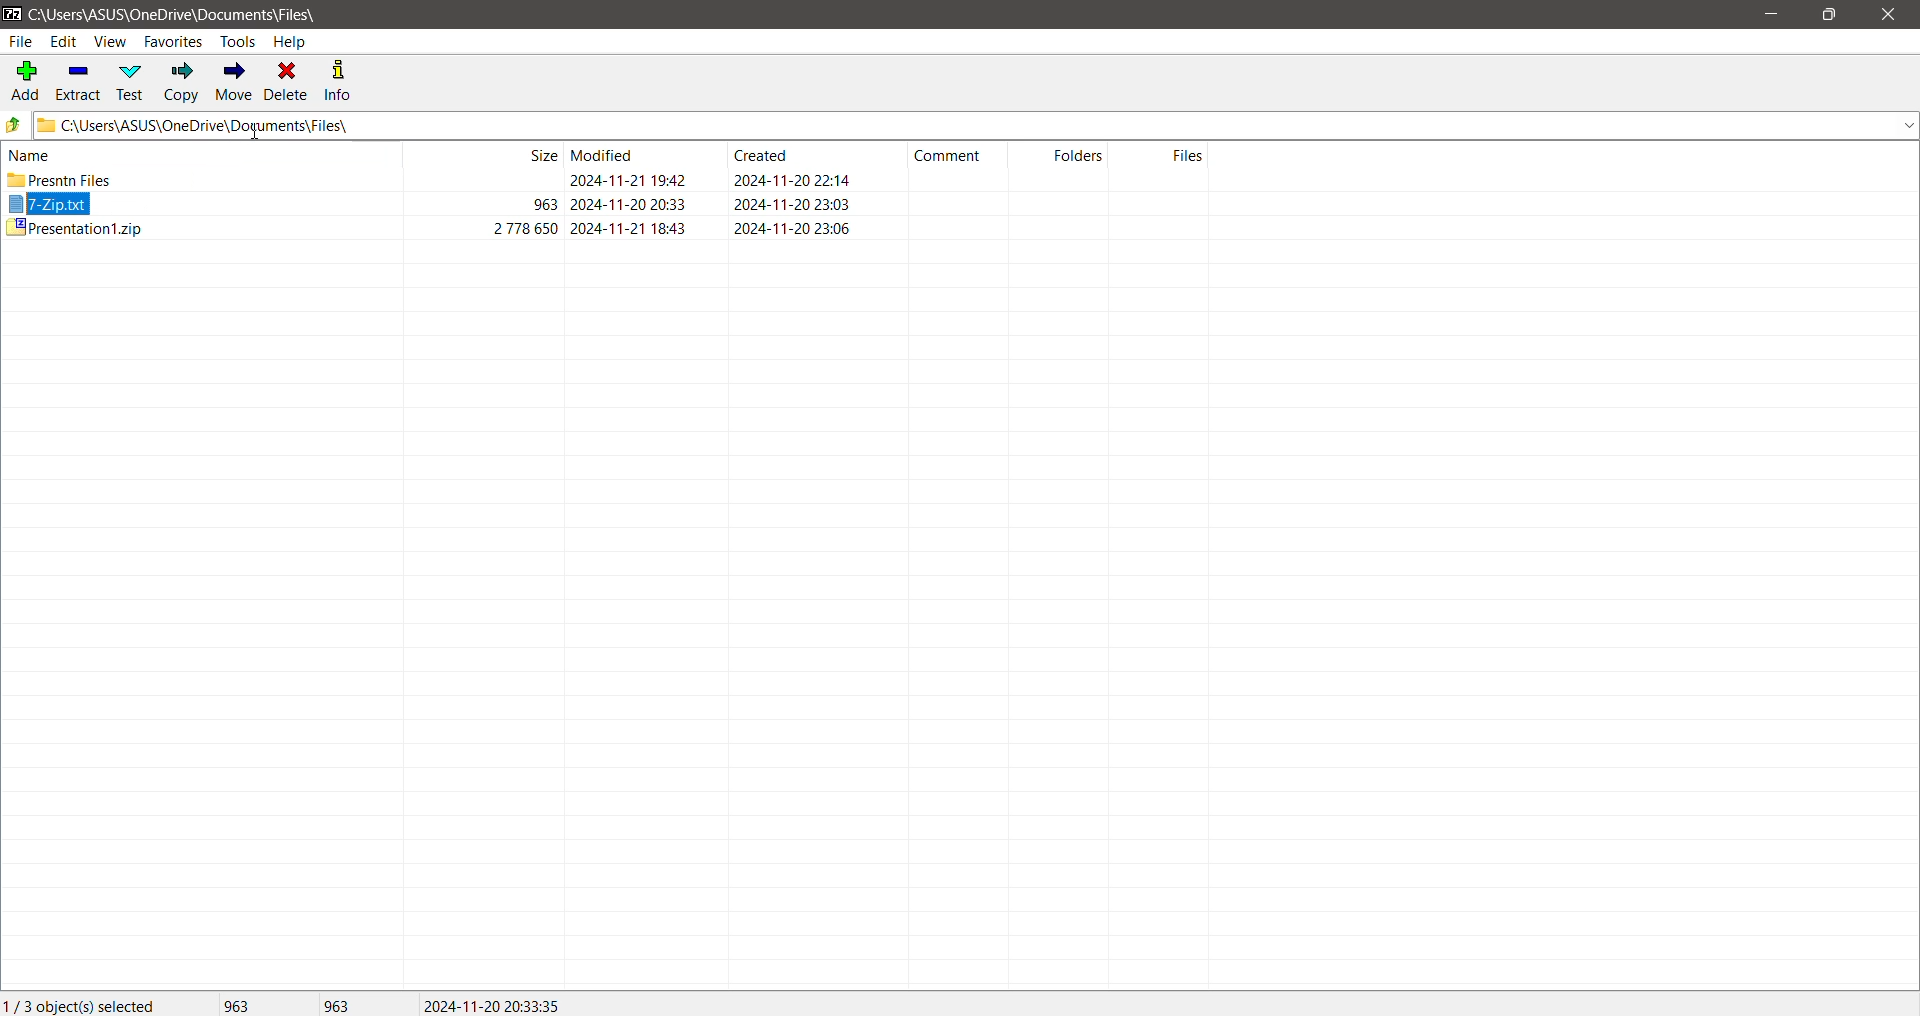  What do you see at coordinates (794, 228) in the screenshot?
I see `created date & time` at bounding box center [794, 228].